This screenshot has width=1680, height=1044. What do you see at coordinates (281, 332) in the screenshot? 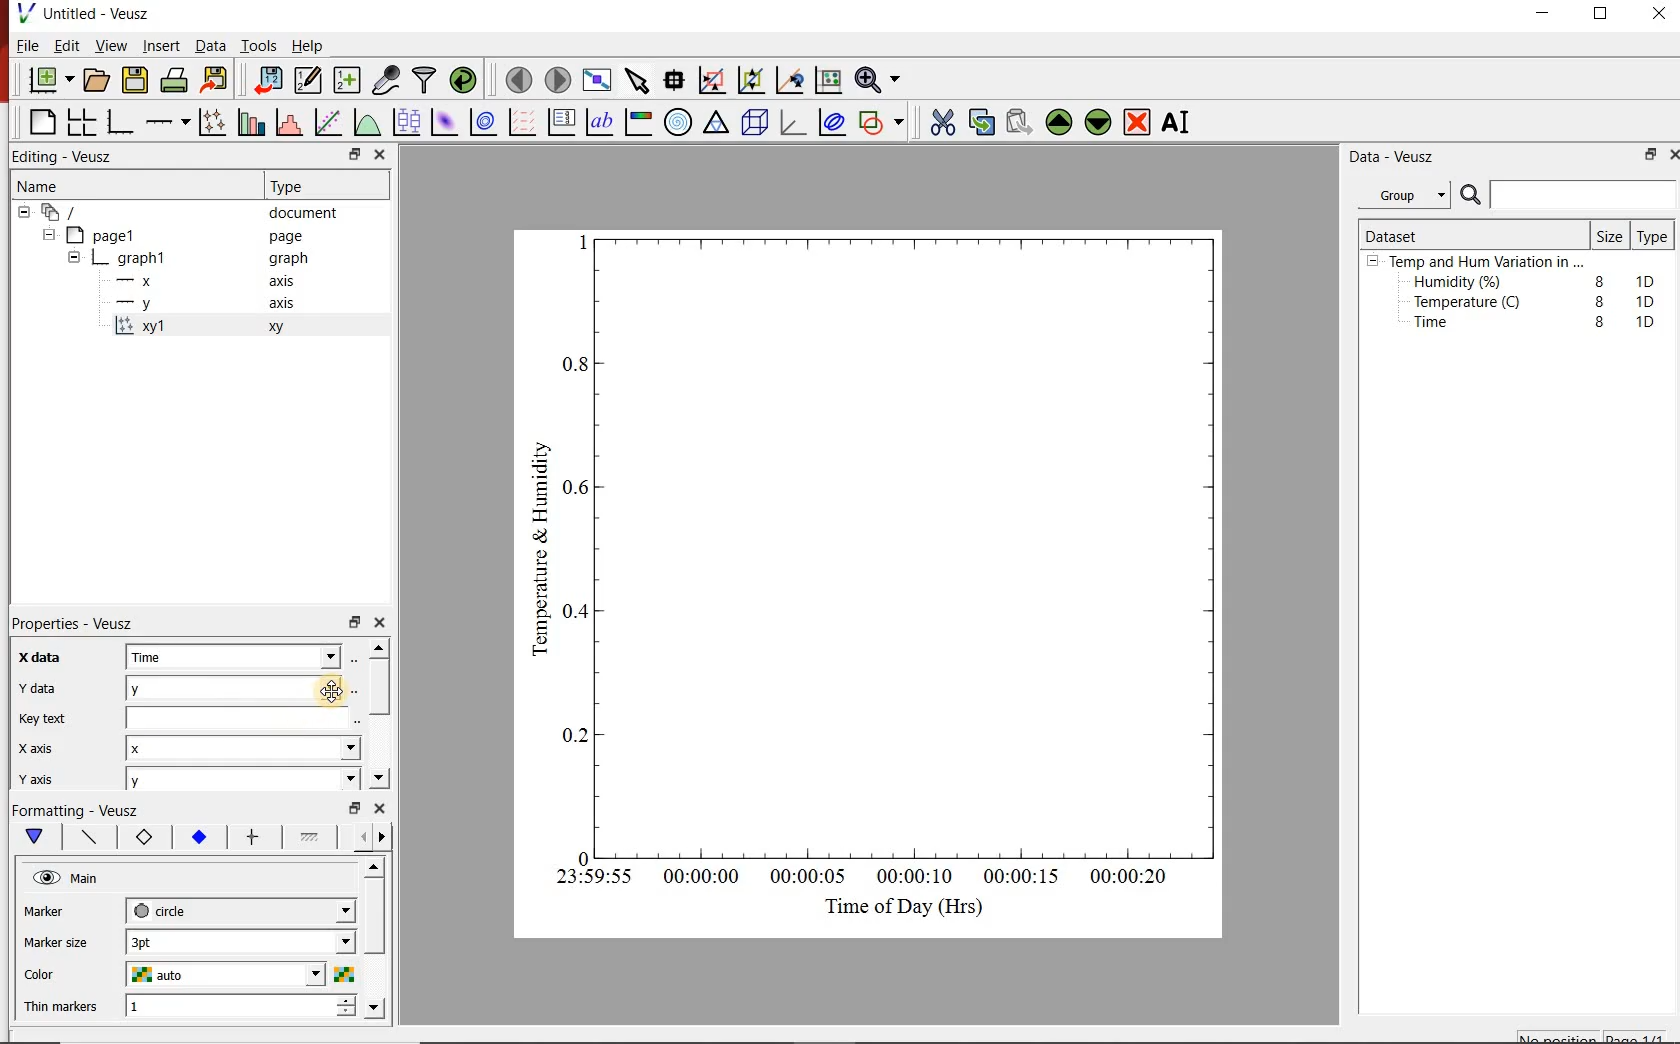
I see `xy` at bounding box center [281, 332].